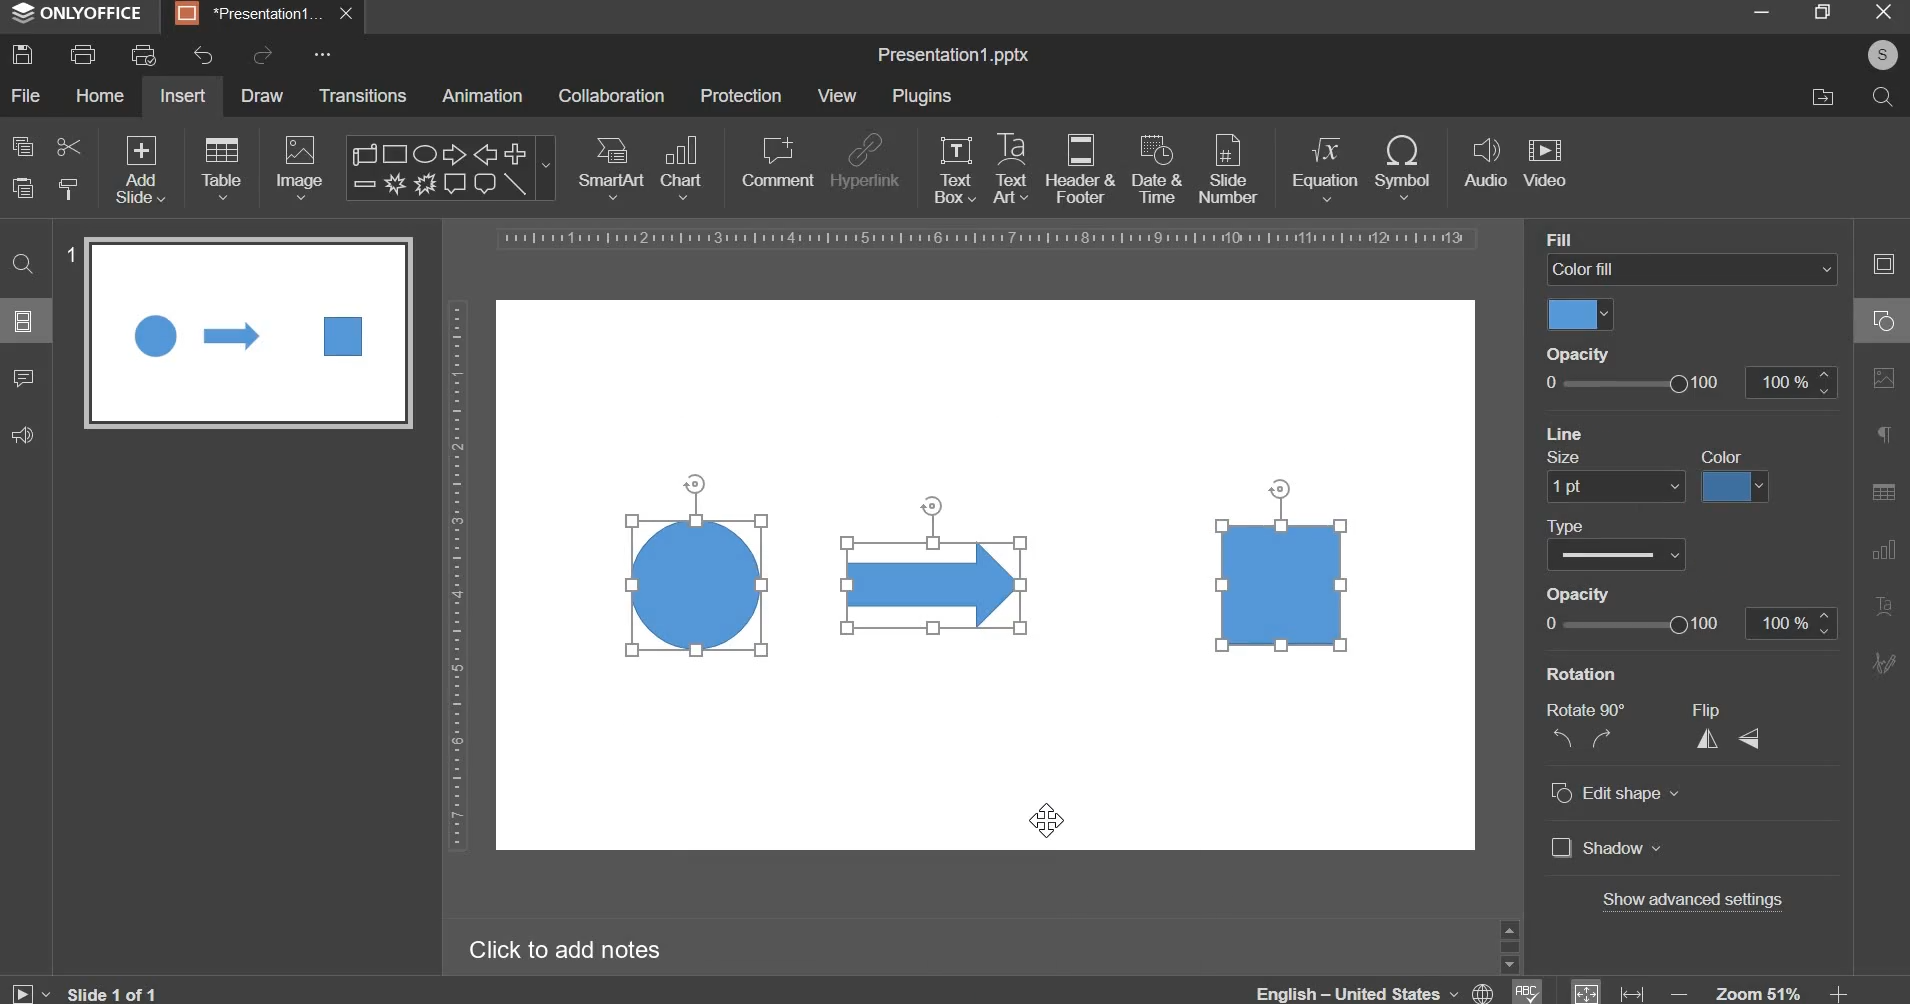 The width and height of the screenshot is (1910, 1004). I want to click on line, so click(1569, 432).